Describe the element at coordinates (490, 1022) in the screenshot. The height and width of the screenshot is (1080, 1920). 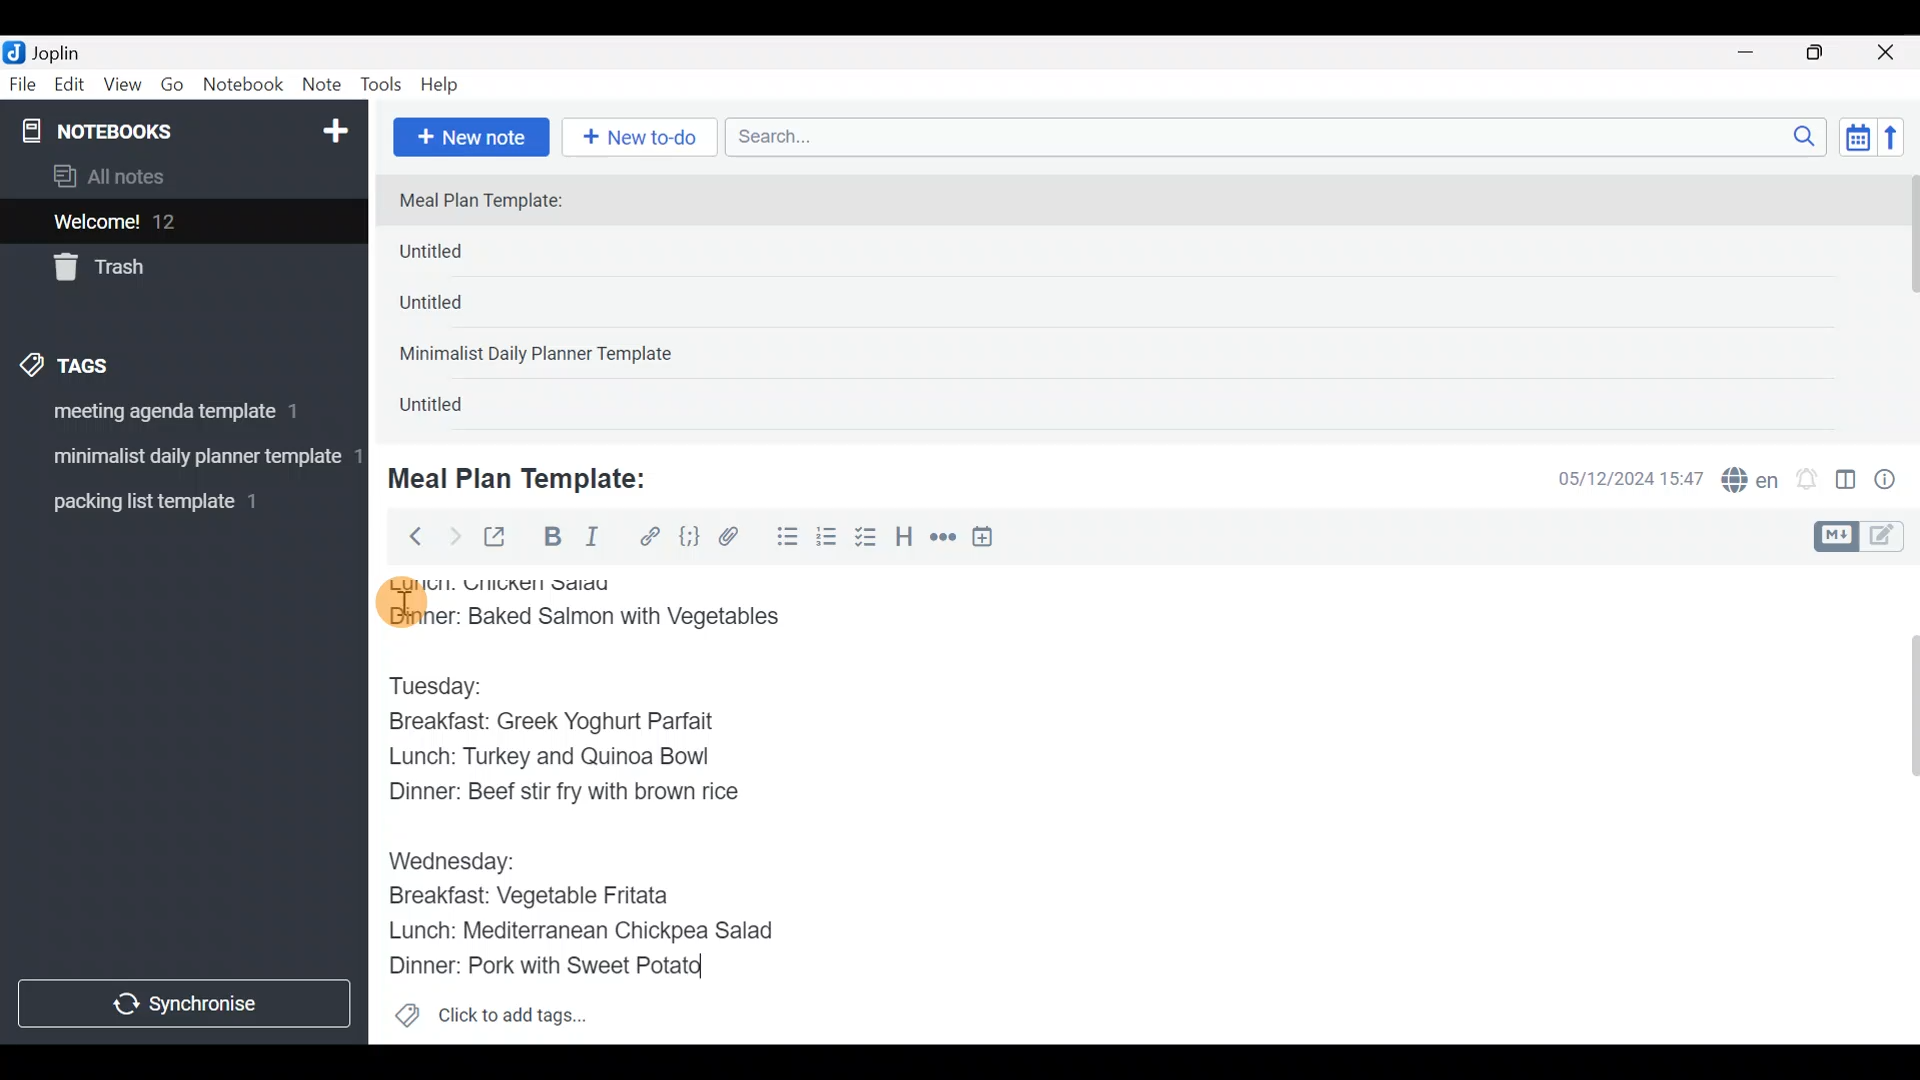
I see `Click to add tags` at that location.